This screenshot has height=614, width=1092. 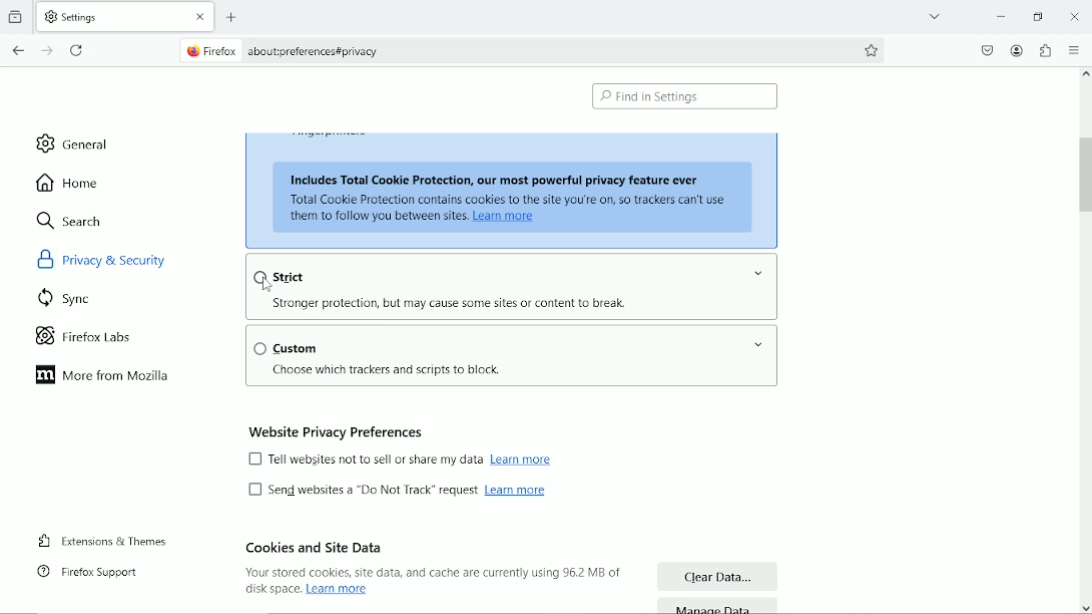 What do you see at coordinates (870, 50) in the screenshot?
I see `bookmark this page` at bounding box center [870, 50].